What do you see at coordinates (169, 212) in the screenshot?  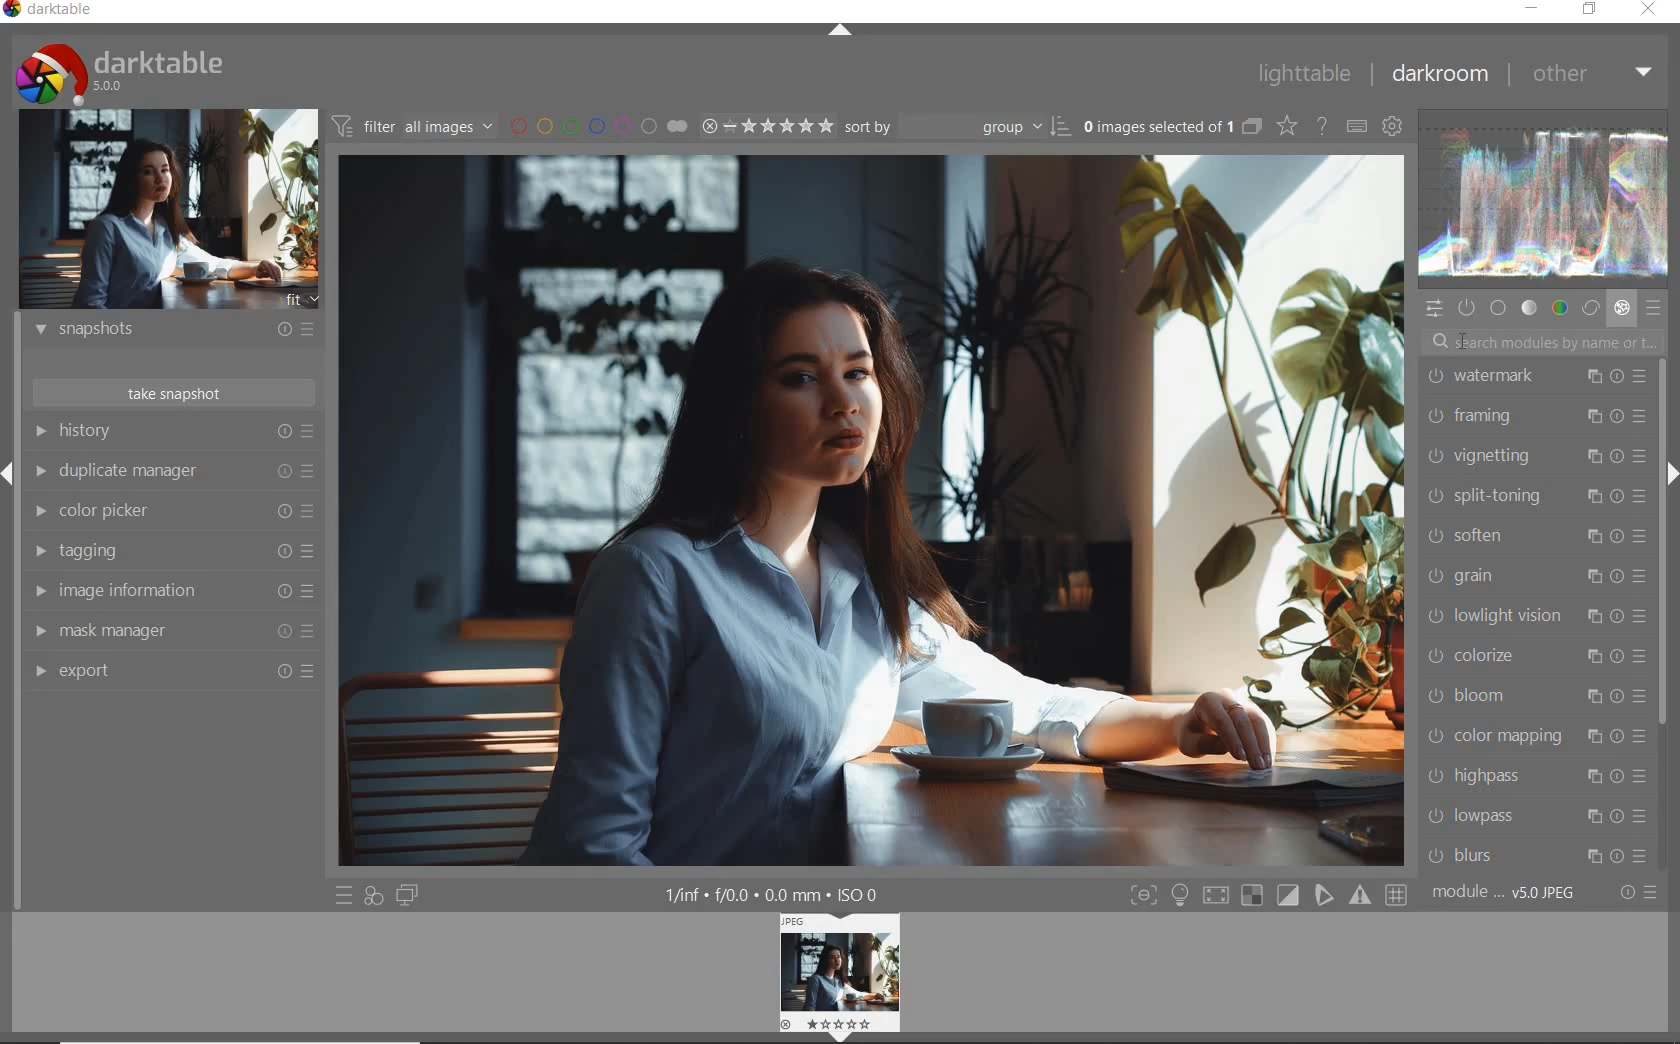 I see `image preview` at bounding box center [169, 212].